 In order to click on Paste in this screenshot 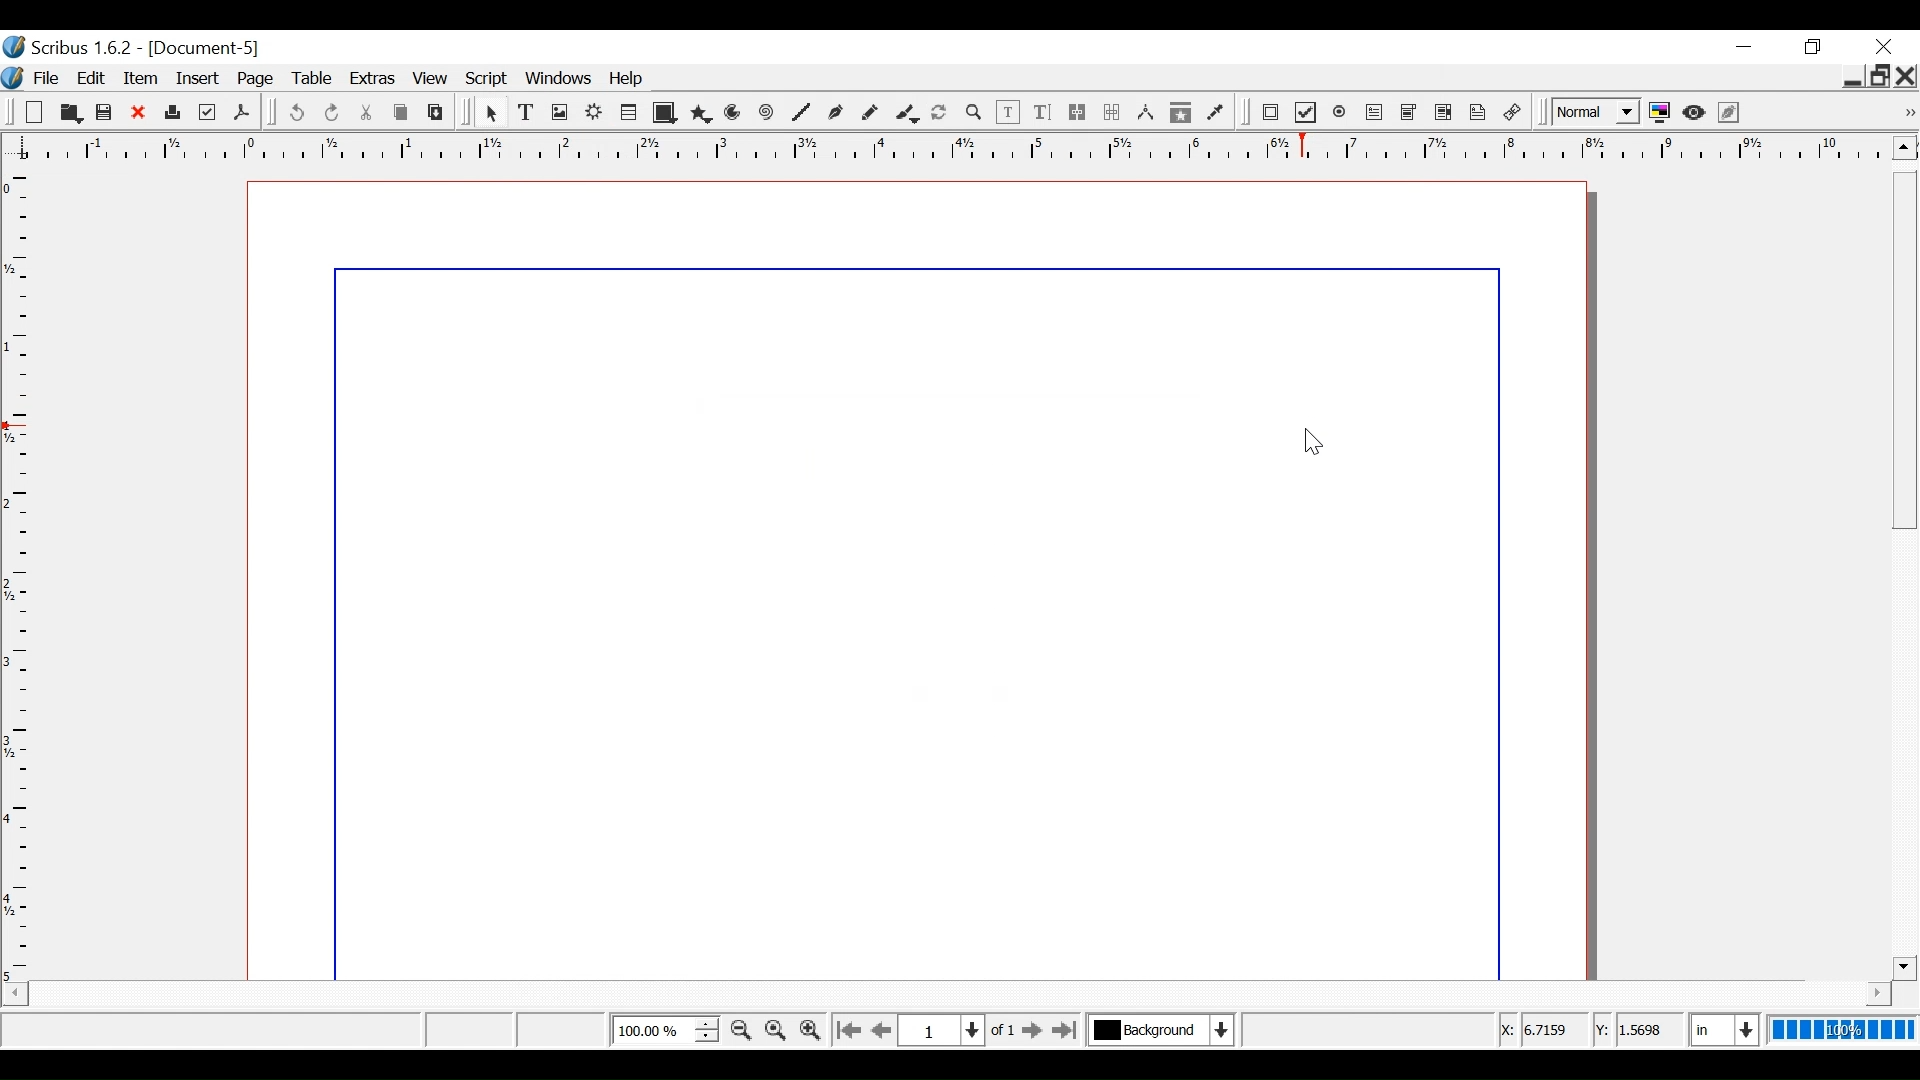, I will do `click(436, 112)`.